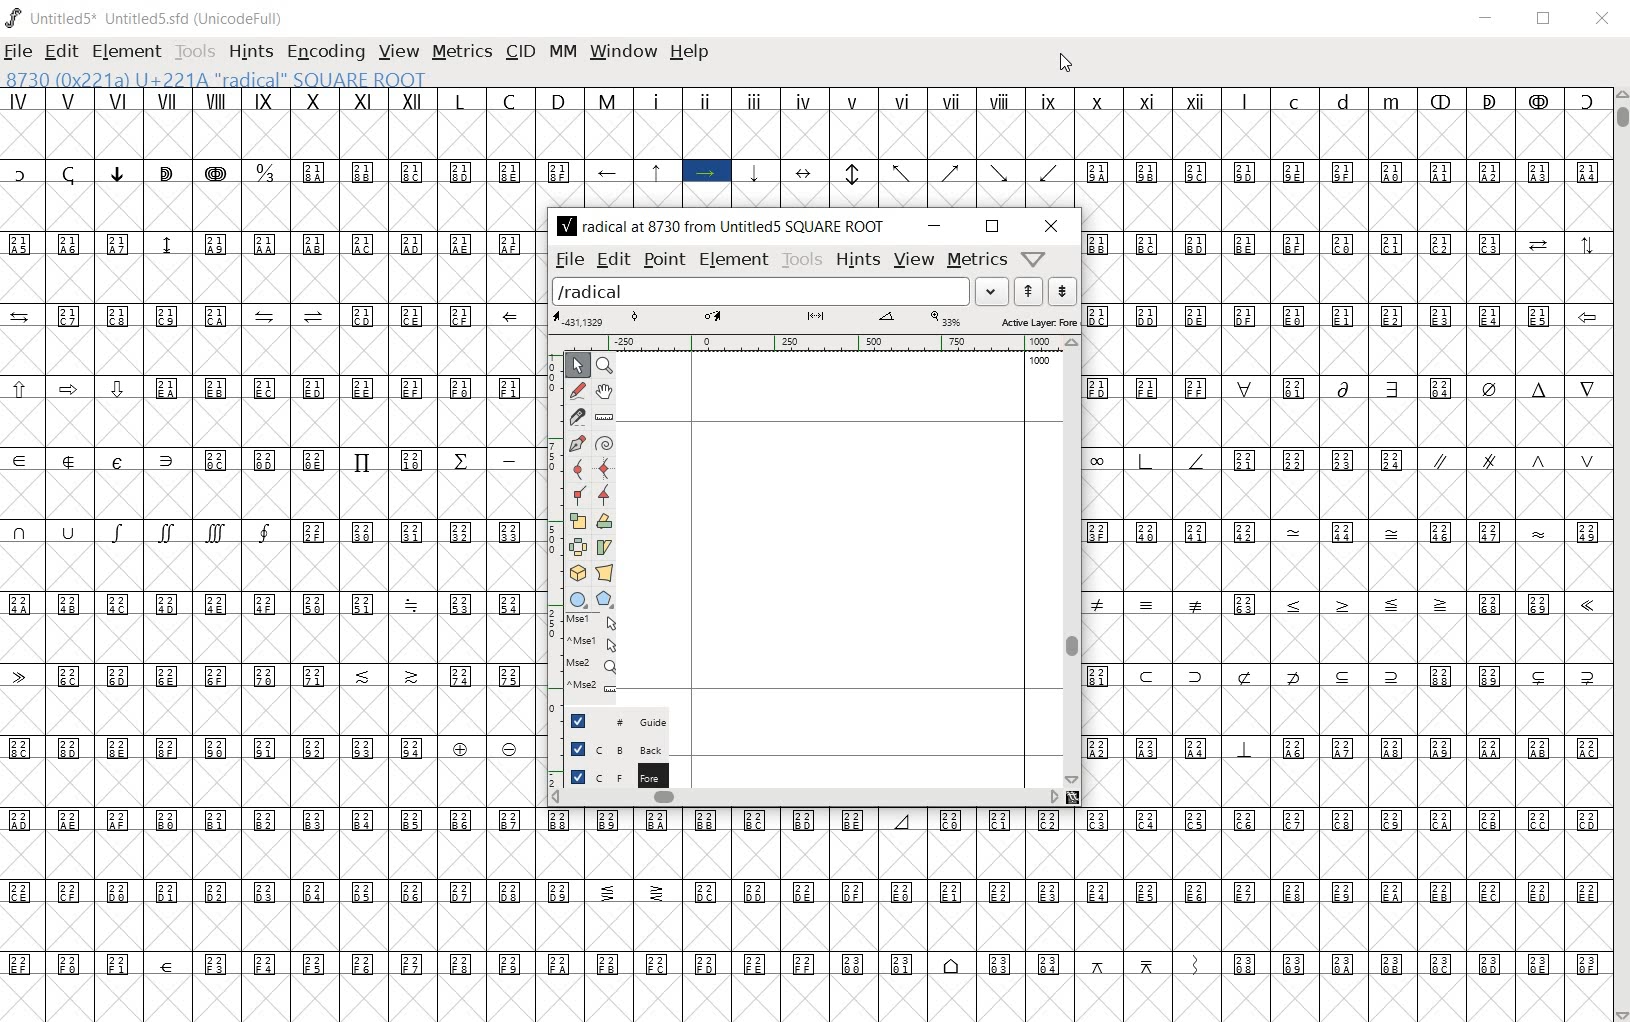 This screenshot has width=1630, height=1022. Describe the element at coordinates (932, 226) in the screenshot. I see `minimize` at that location.